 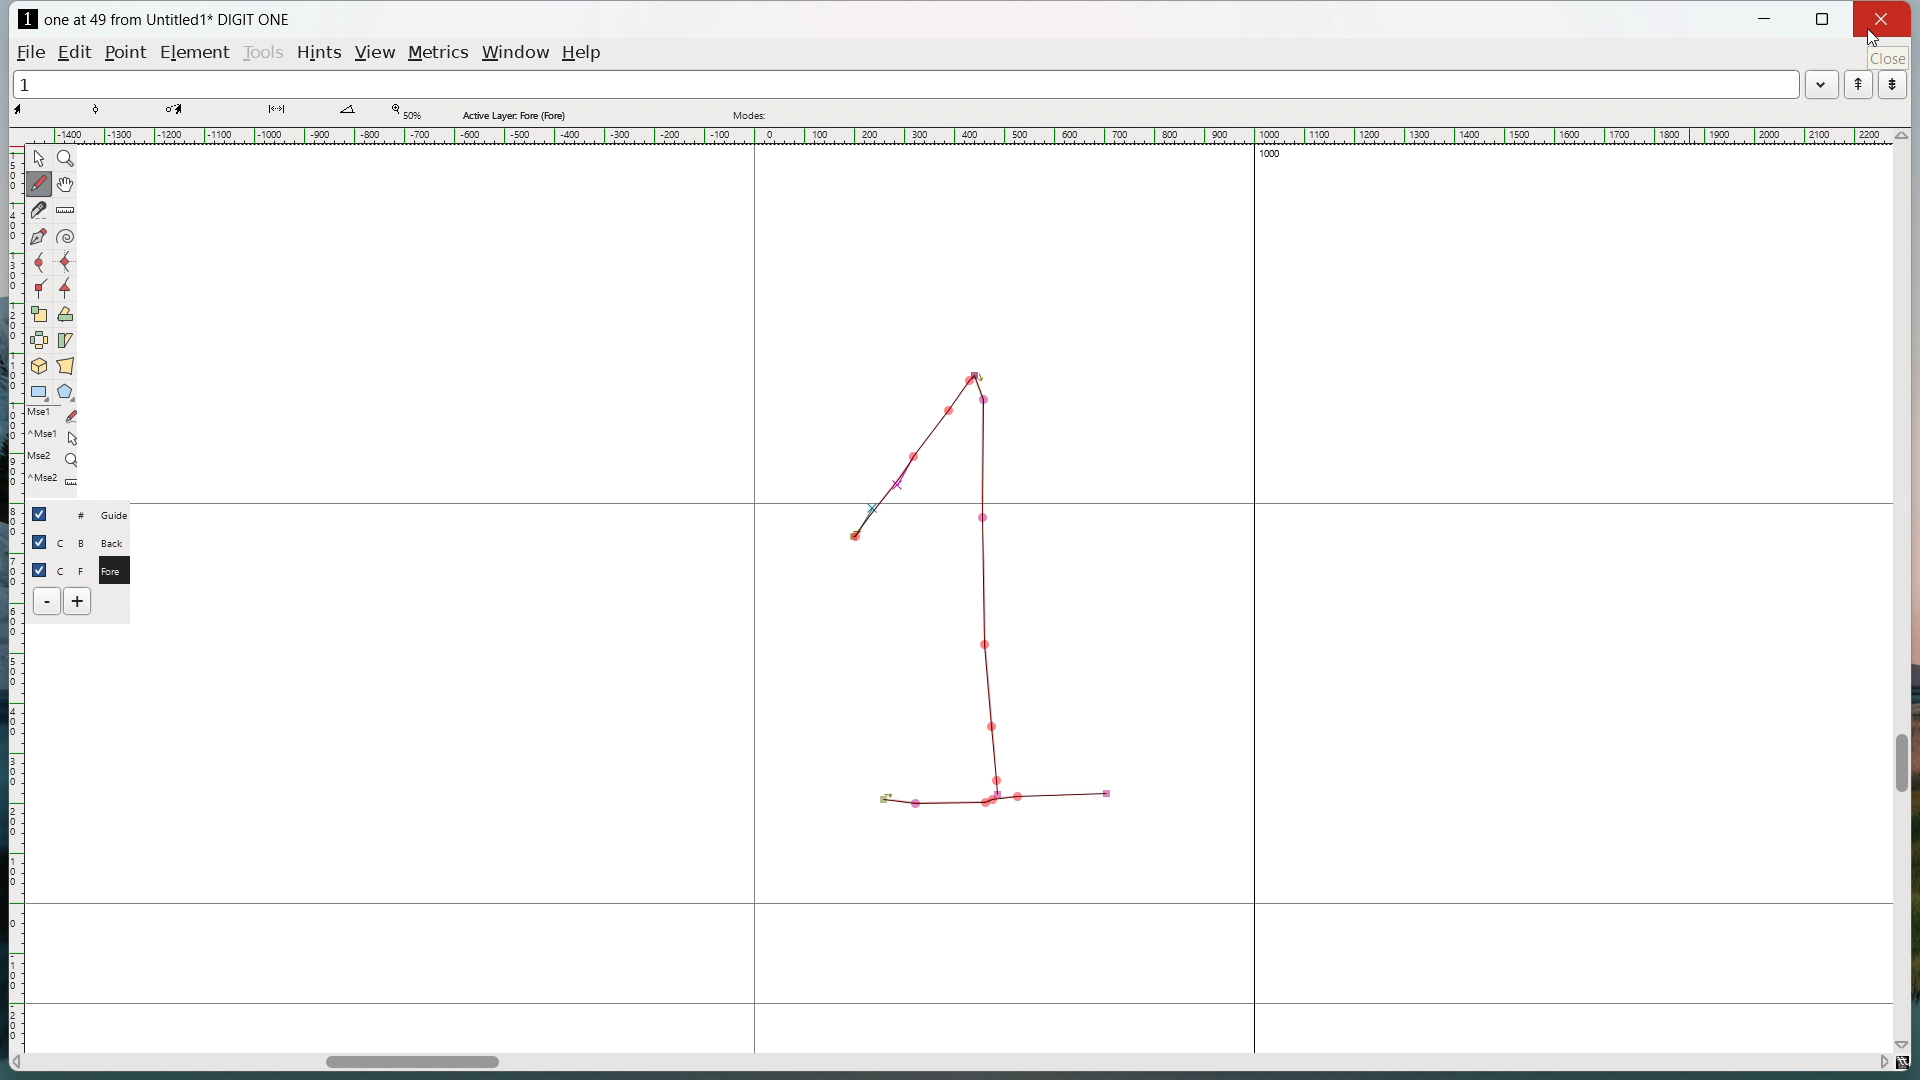 I want to click on delete layer, so click(x=47, y=601).